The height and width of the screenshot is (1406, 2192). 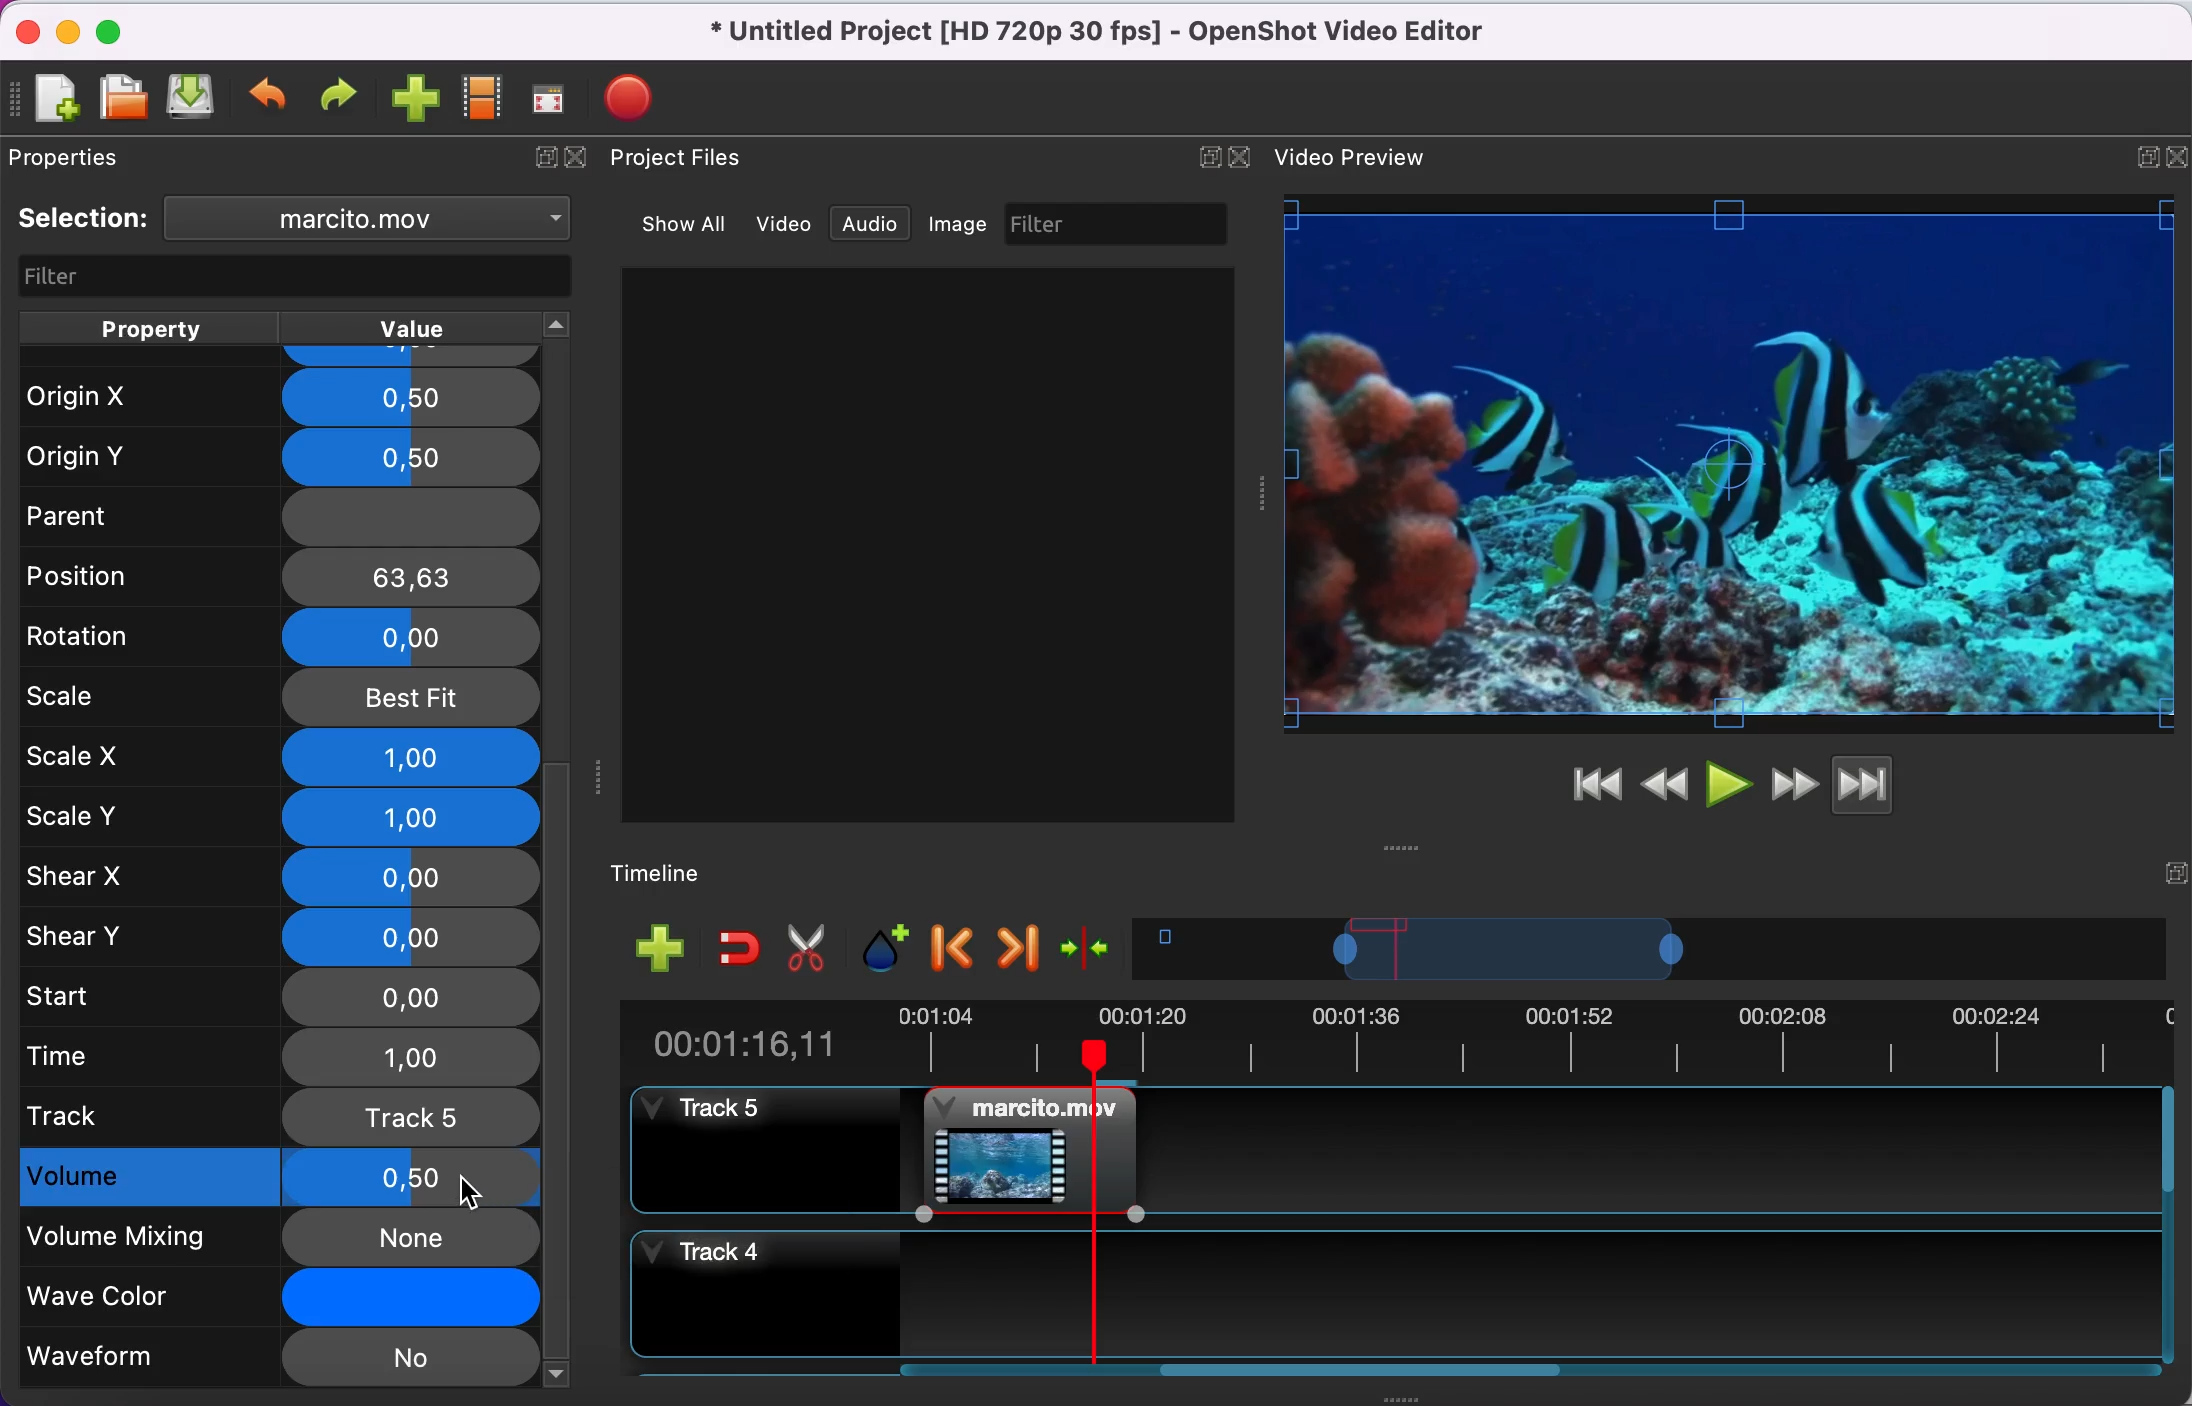 What do you see at coordinates (286, 275) in the screenshot?
I see `filter` at bounding box center [286, 275].